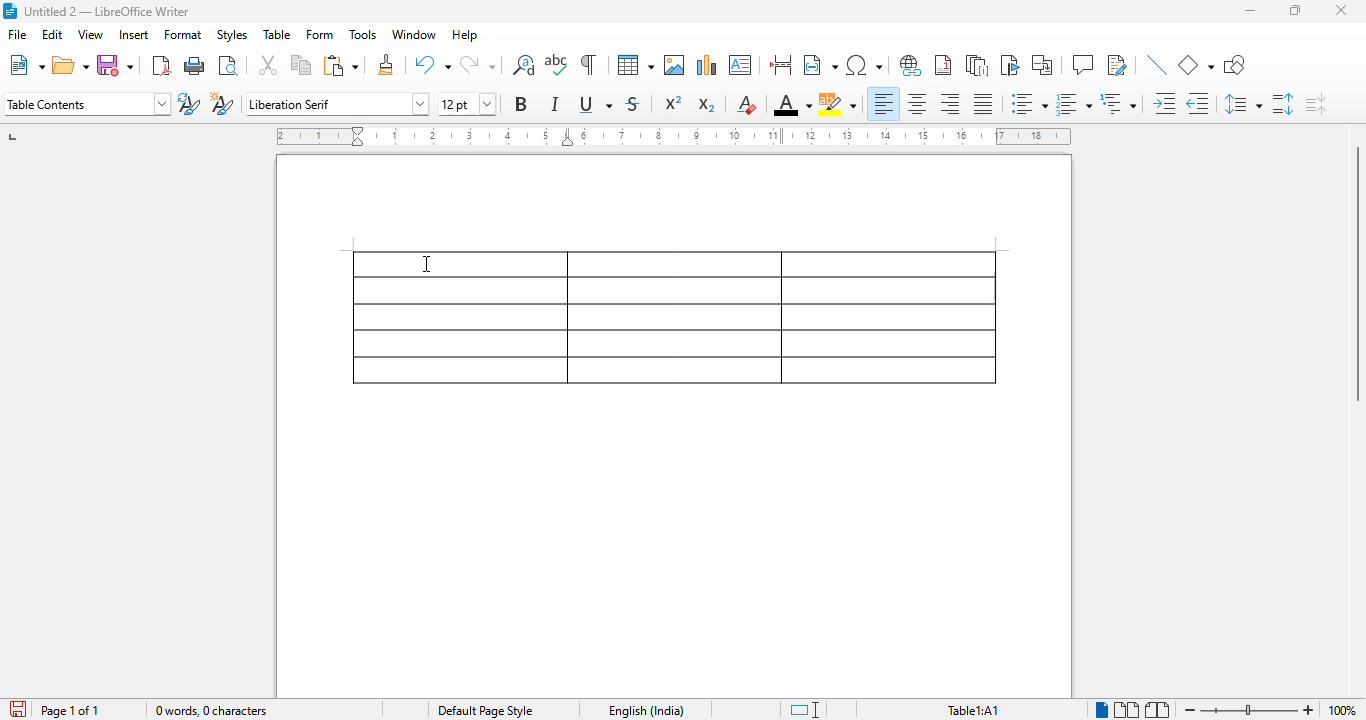 Image resolution: width=1366 pixels, height=720 pixels. What do you see at coordinates (1083, 64) in the screenshot?
I see `insert comment` at bounding box center [1083, 64].